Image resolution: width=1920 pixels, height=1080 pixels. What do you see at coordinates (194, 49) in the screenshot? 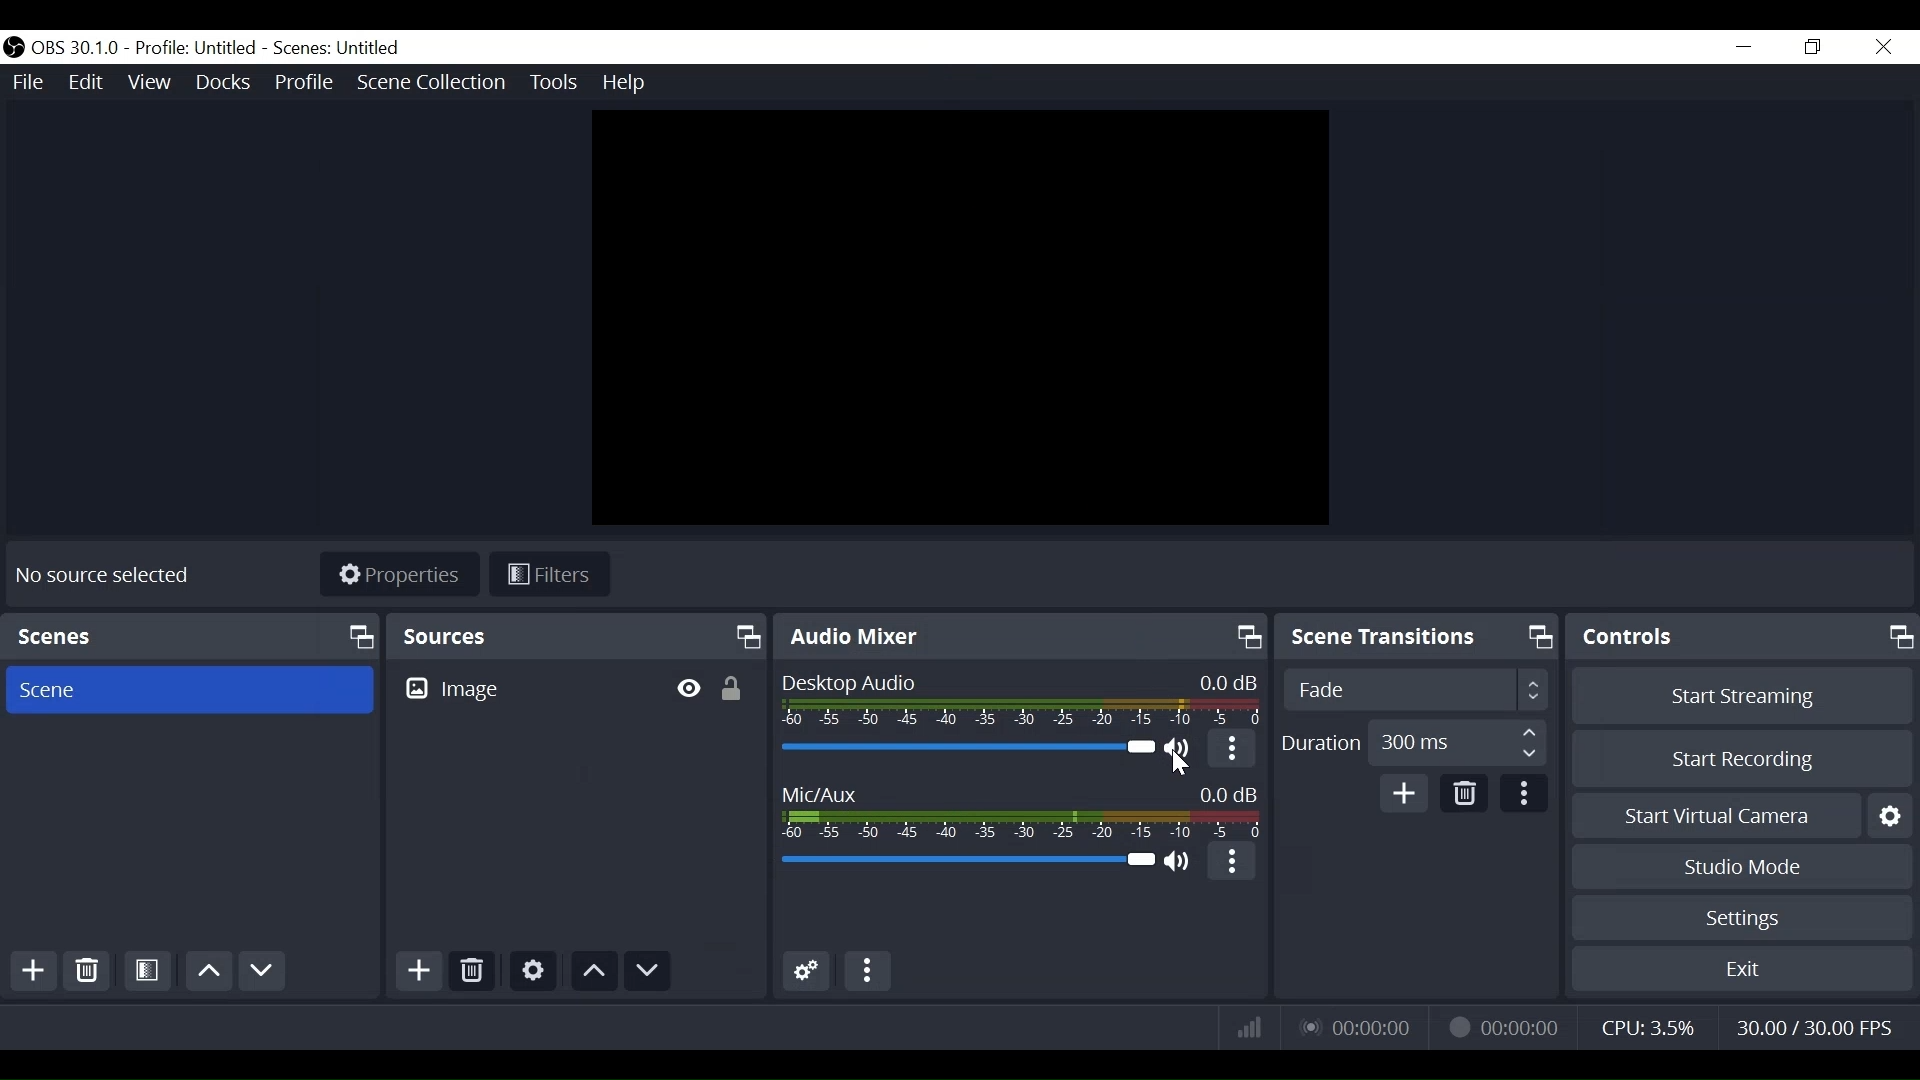
I see `Profile name` at bounding box center [194, 49].